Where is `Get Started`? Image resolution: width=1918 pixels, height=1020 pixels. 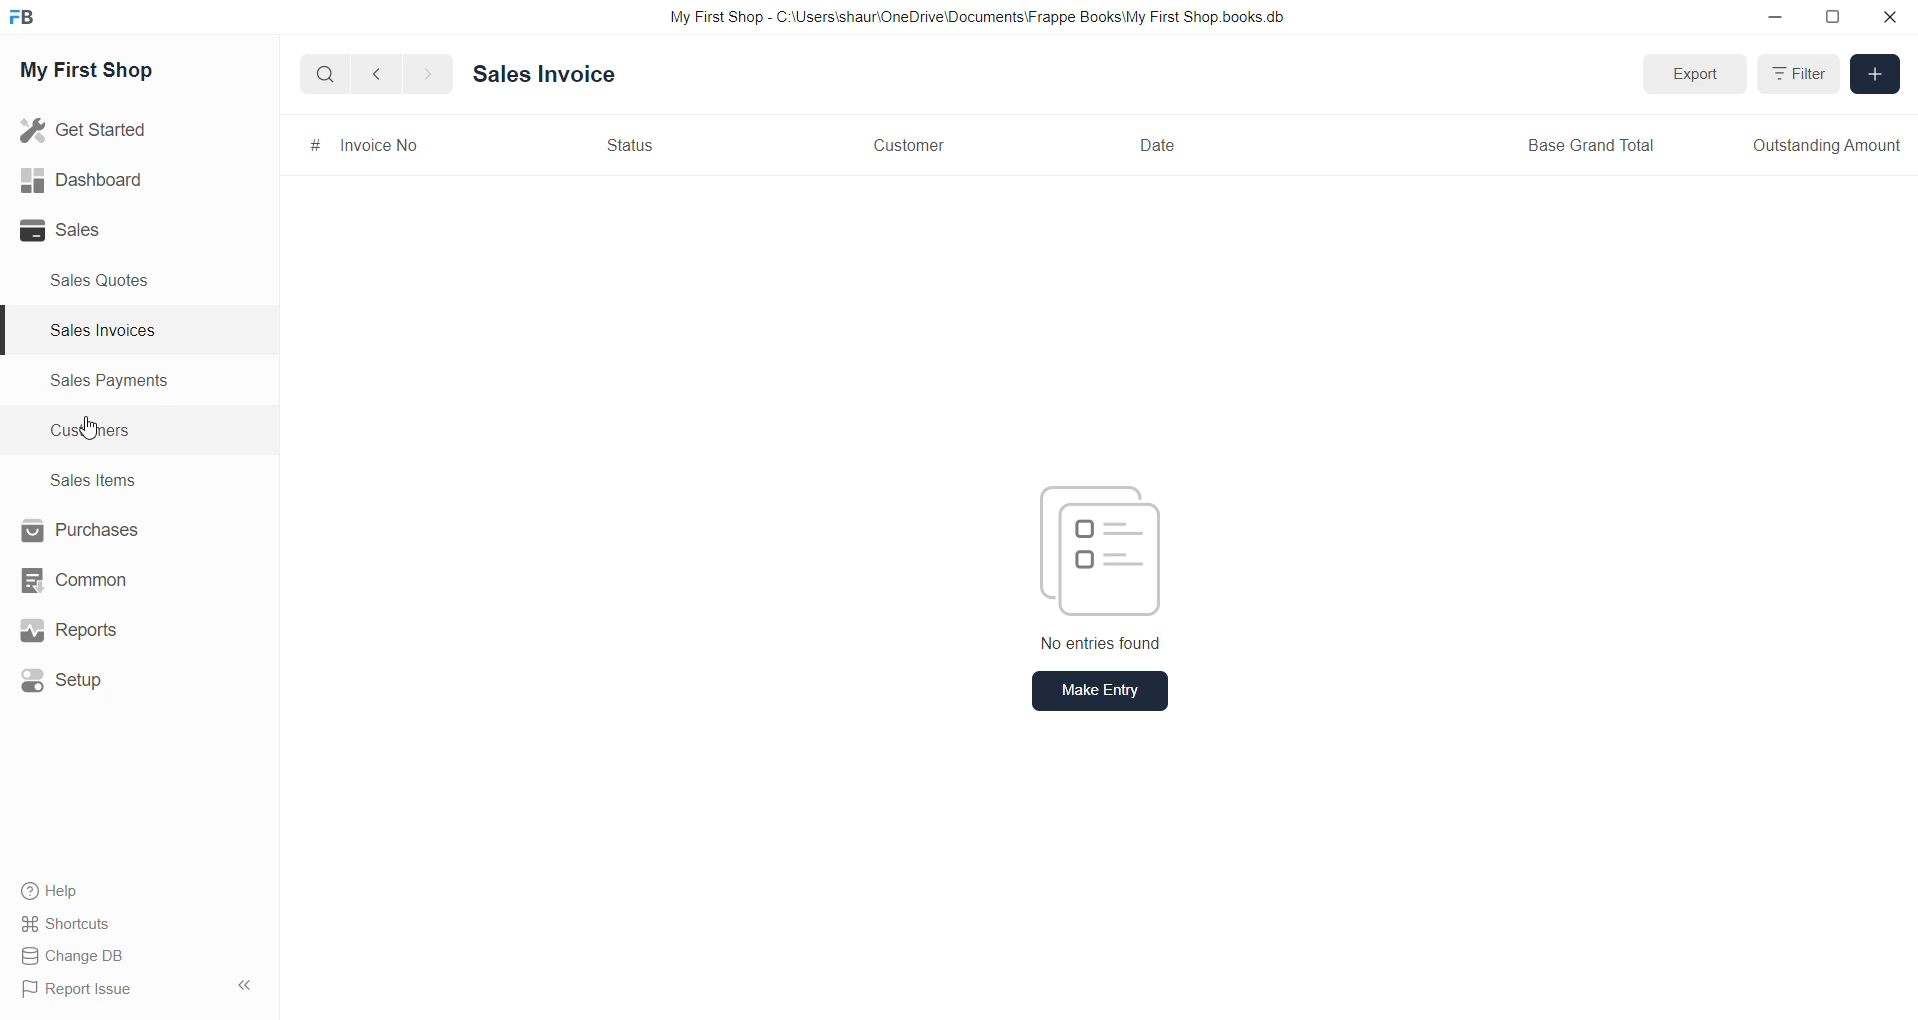 Get Started is located at coordinates (87, 130).